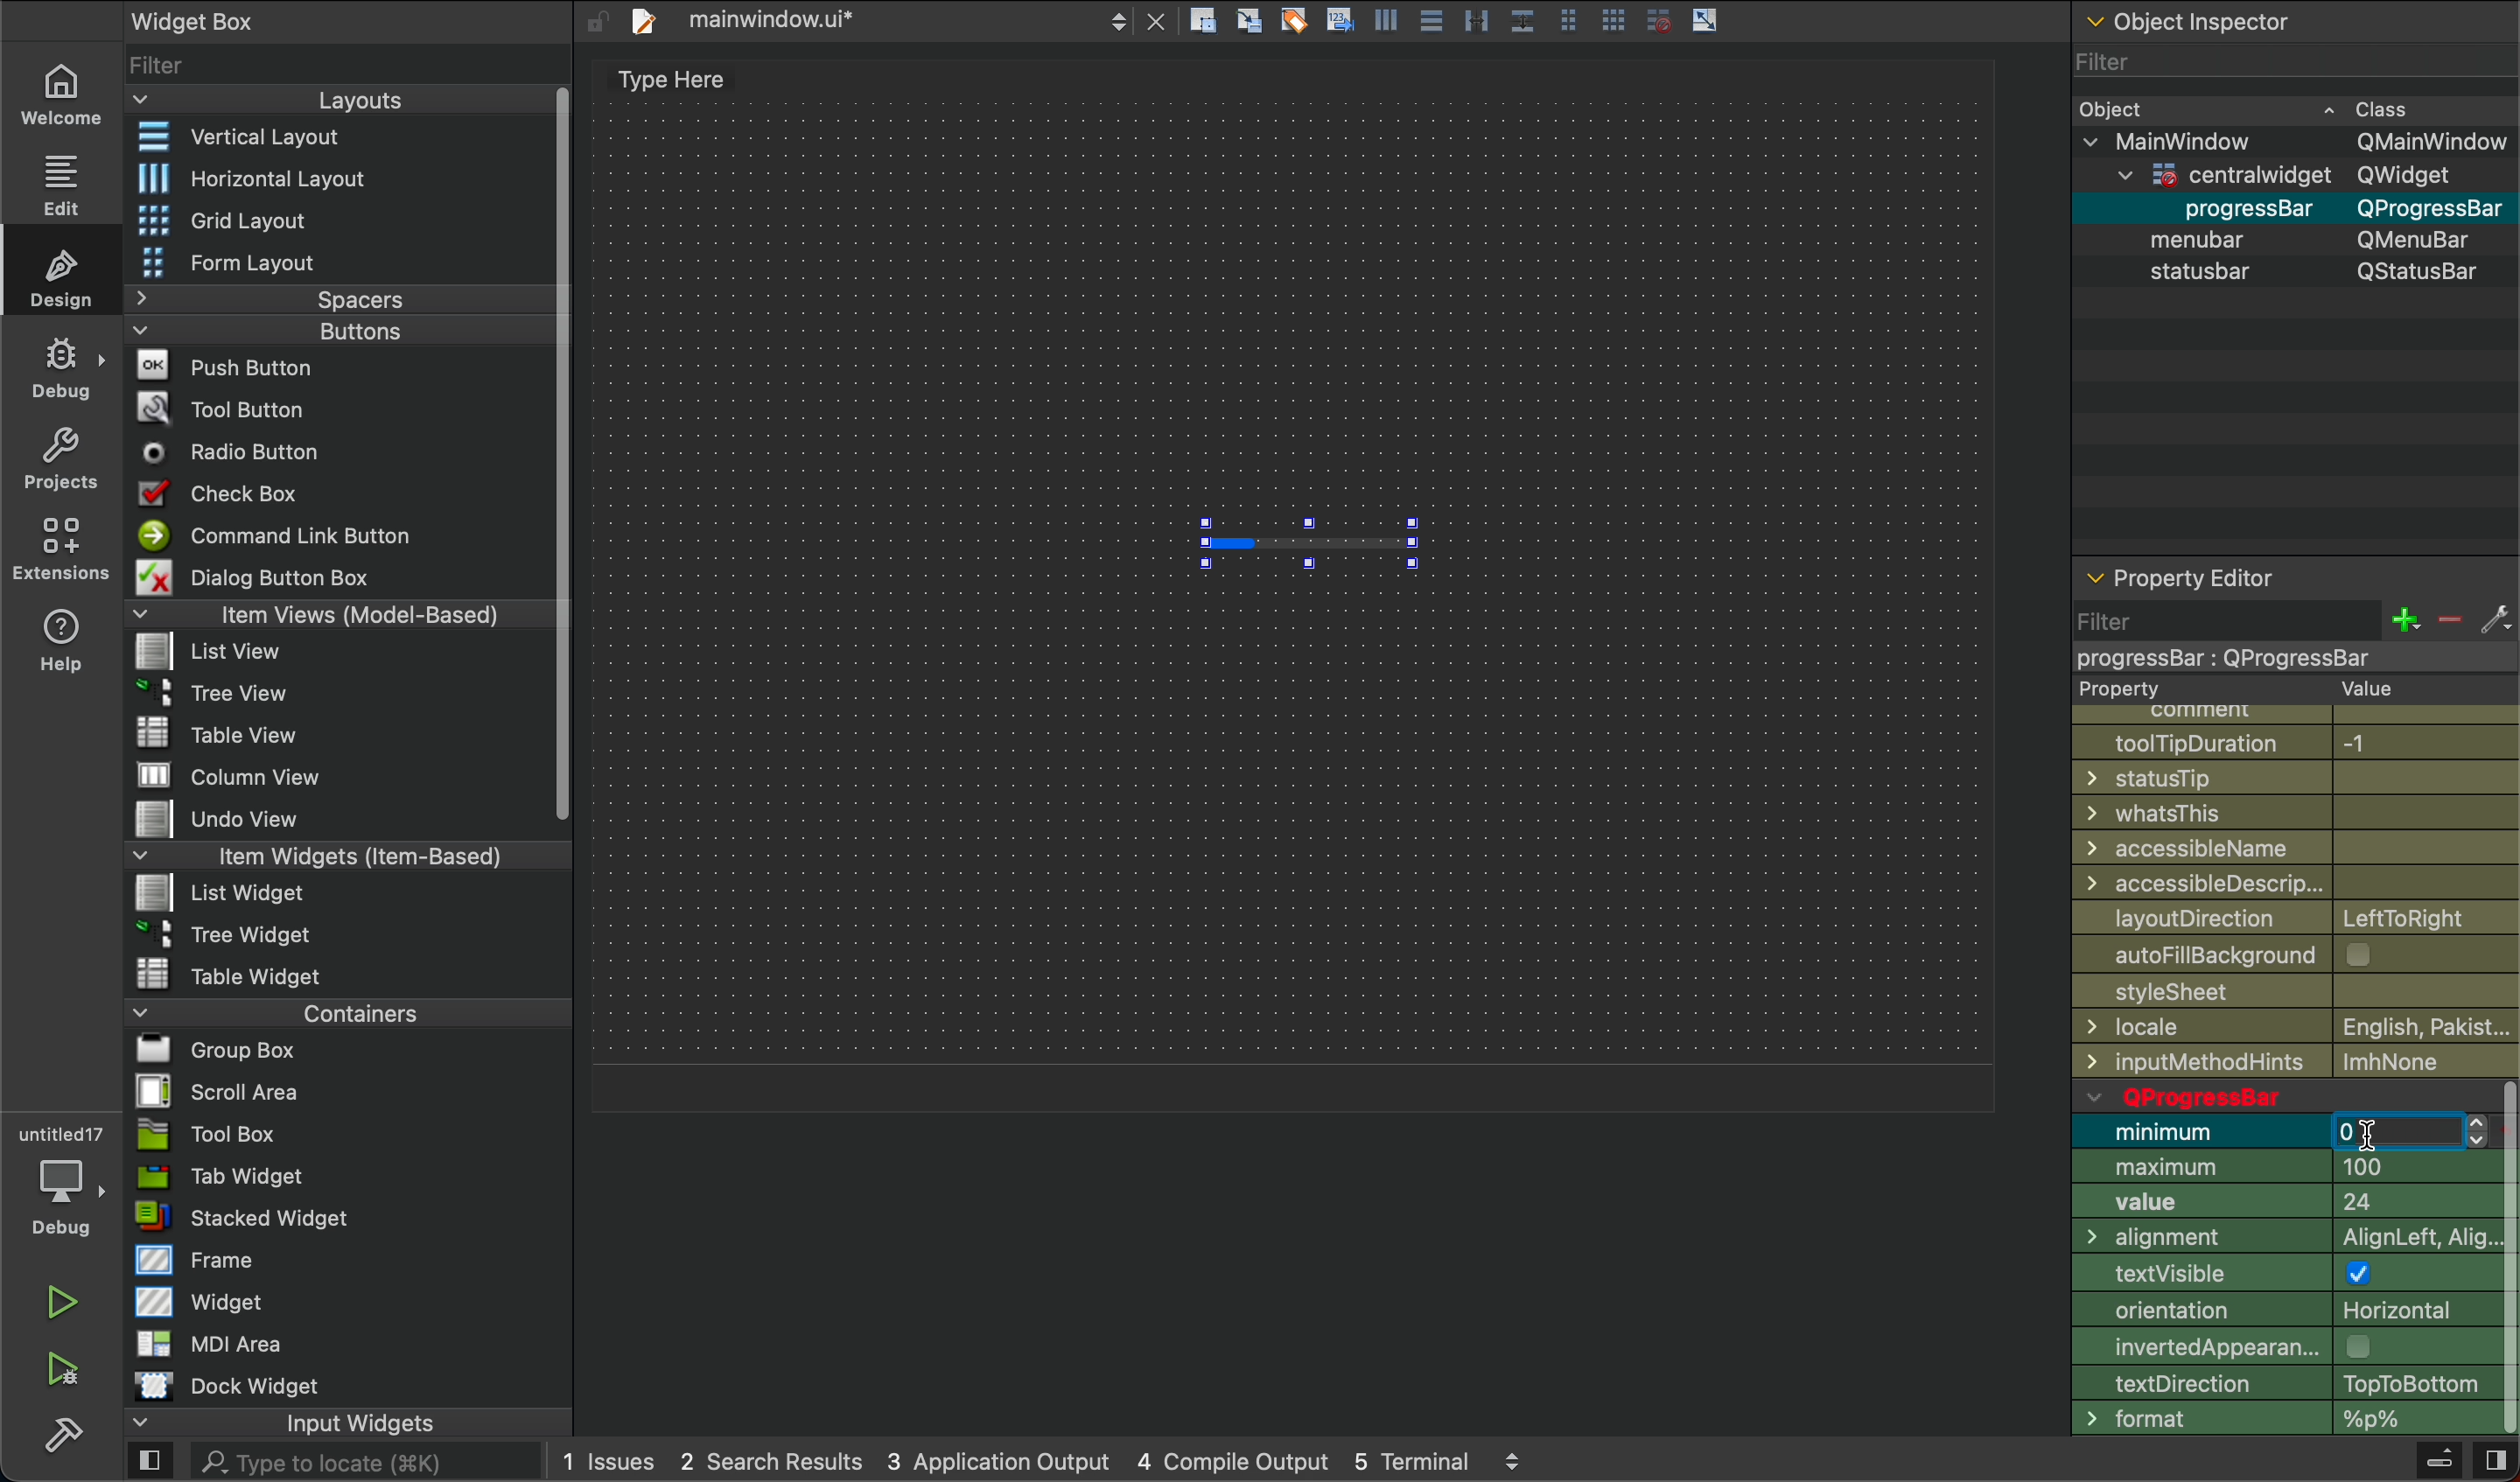 The image size is (2520, 1482). What do you see at coordinates (2274, 713) in the screenshot?
I see `Comment` at bounding box center [2274, 713].